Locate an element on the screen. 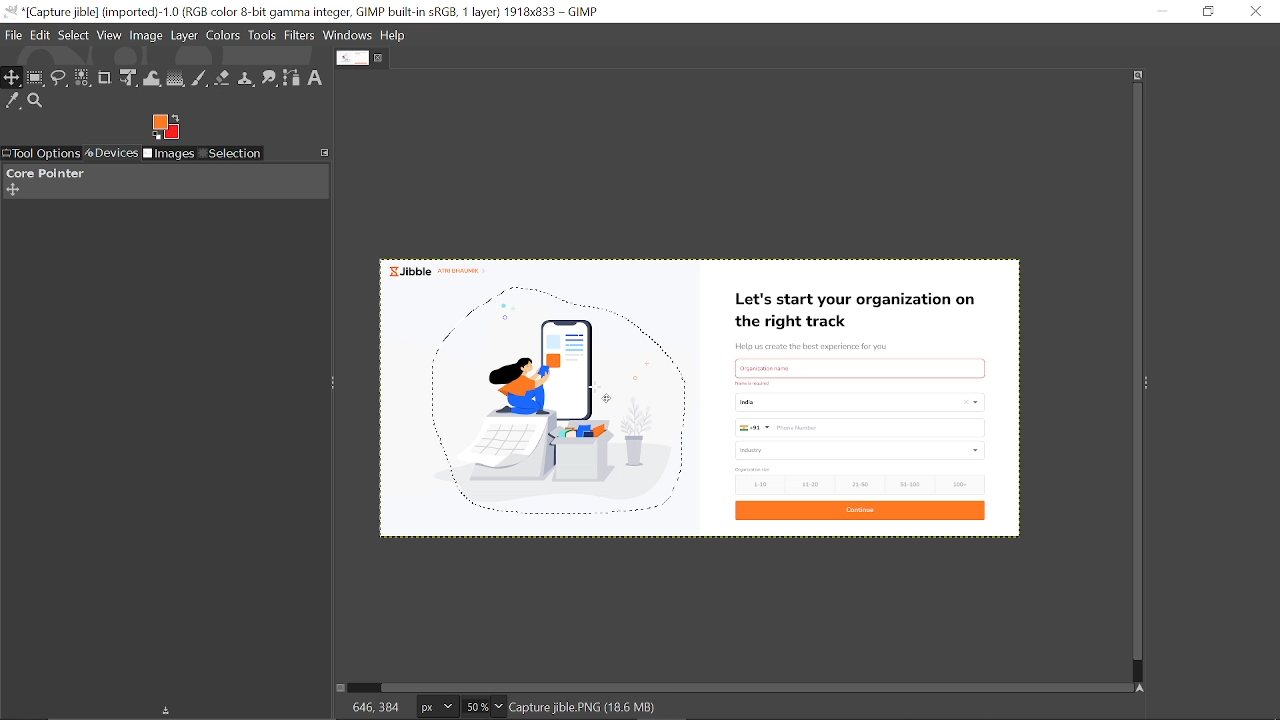  51-100 is located at coordinates (909, 485).